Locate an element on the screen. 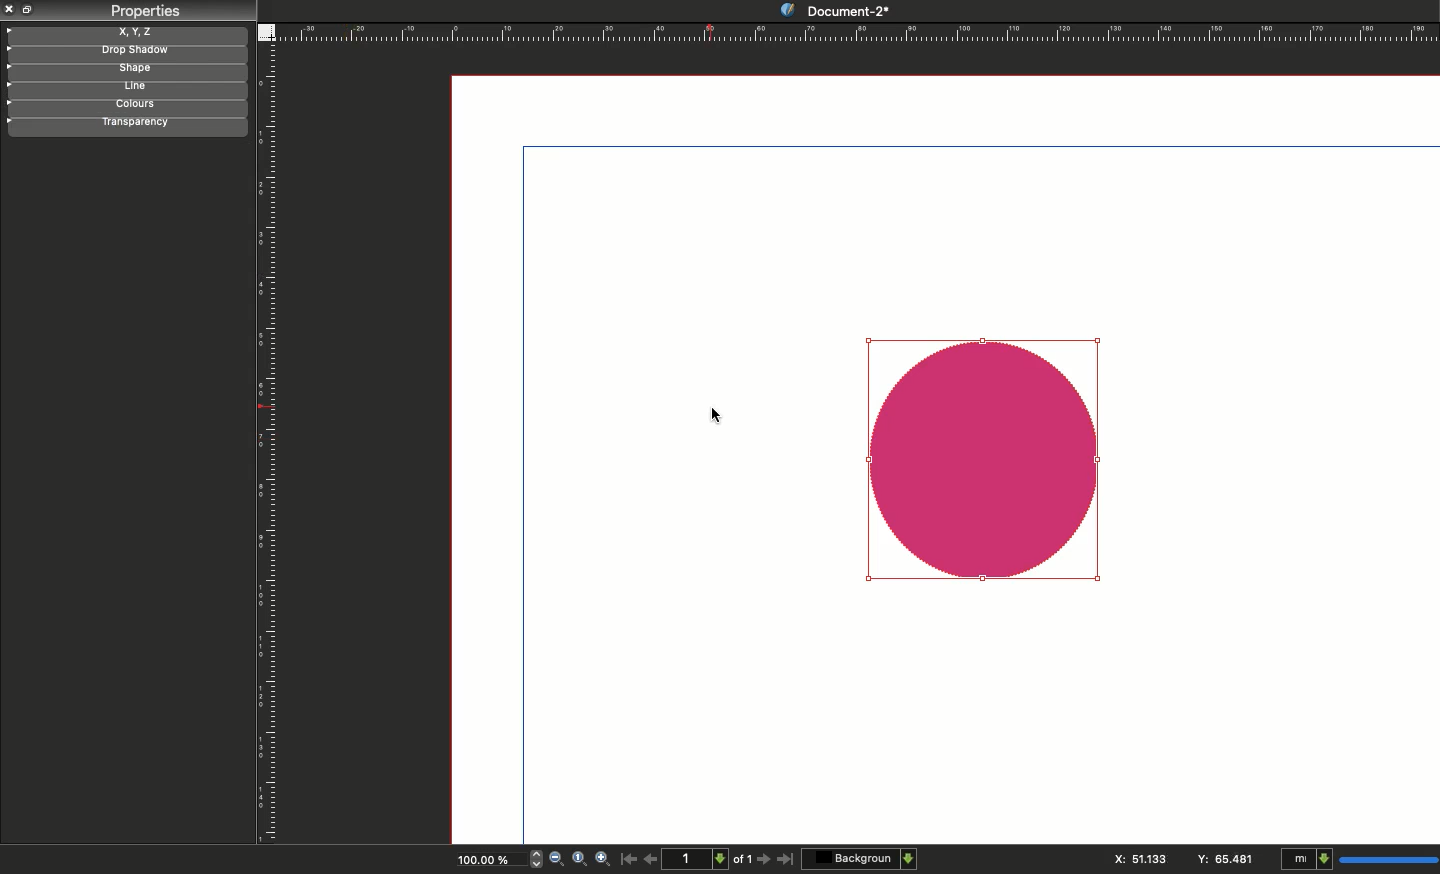 Image resolution: width=1440 pixels, height=874 pixels. Close is located at coordinates (10, 9).